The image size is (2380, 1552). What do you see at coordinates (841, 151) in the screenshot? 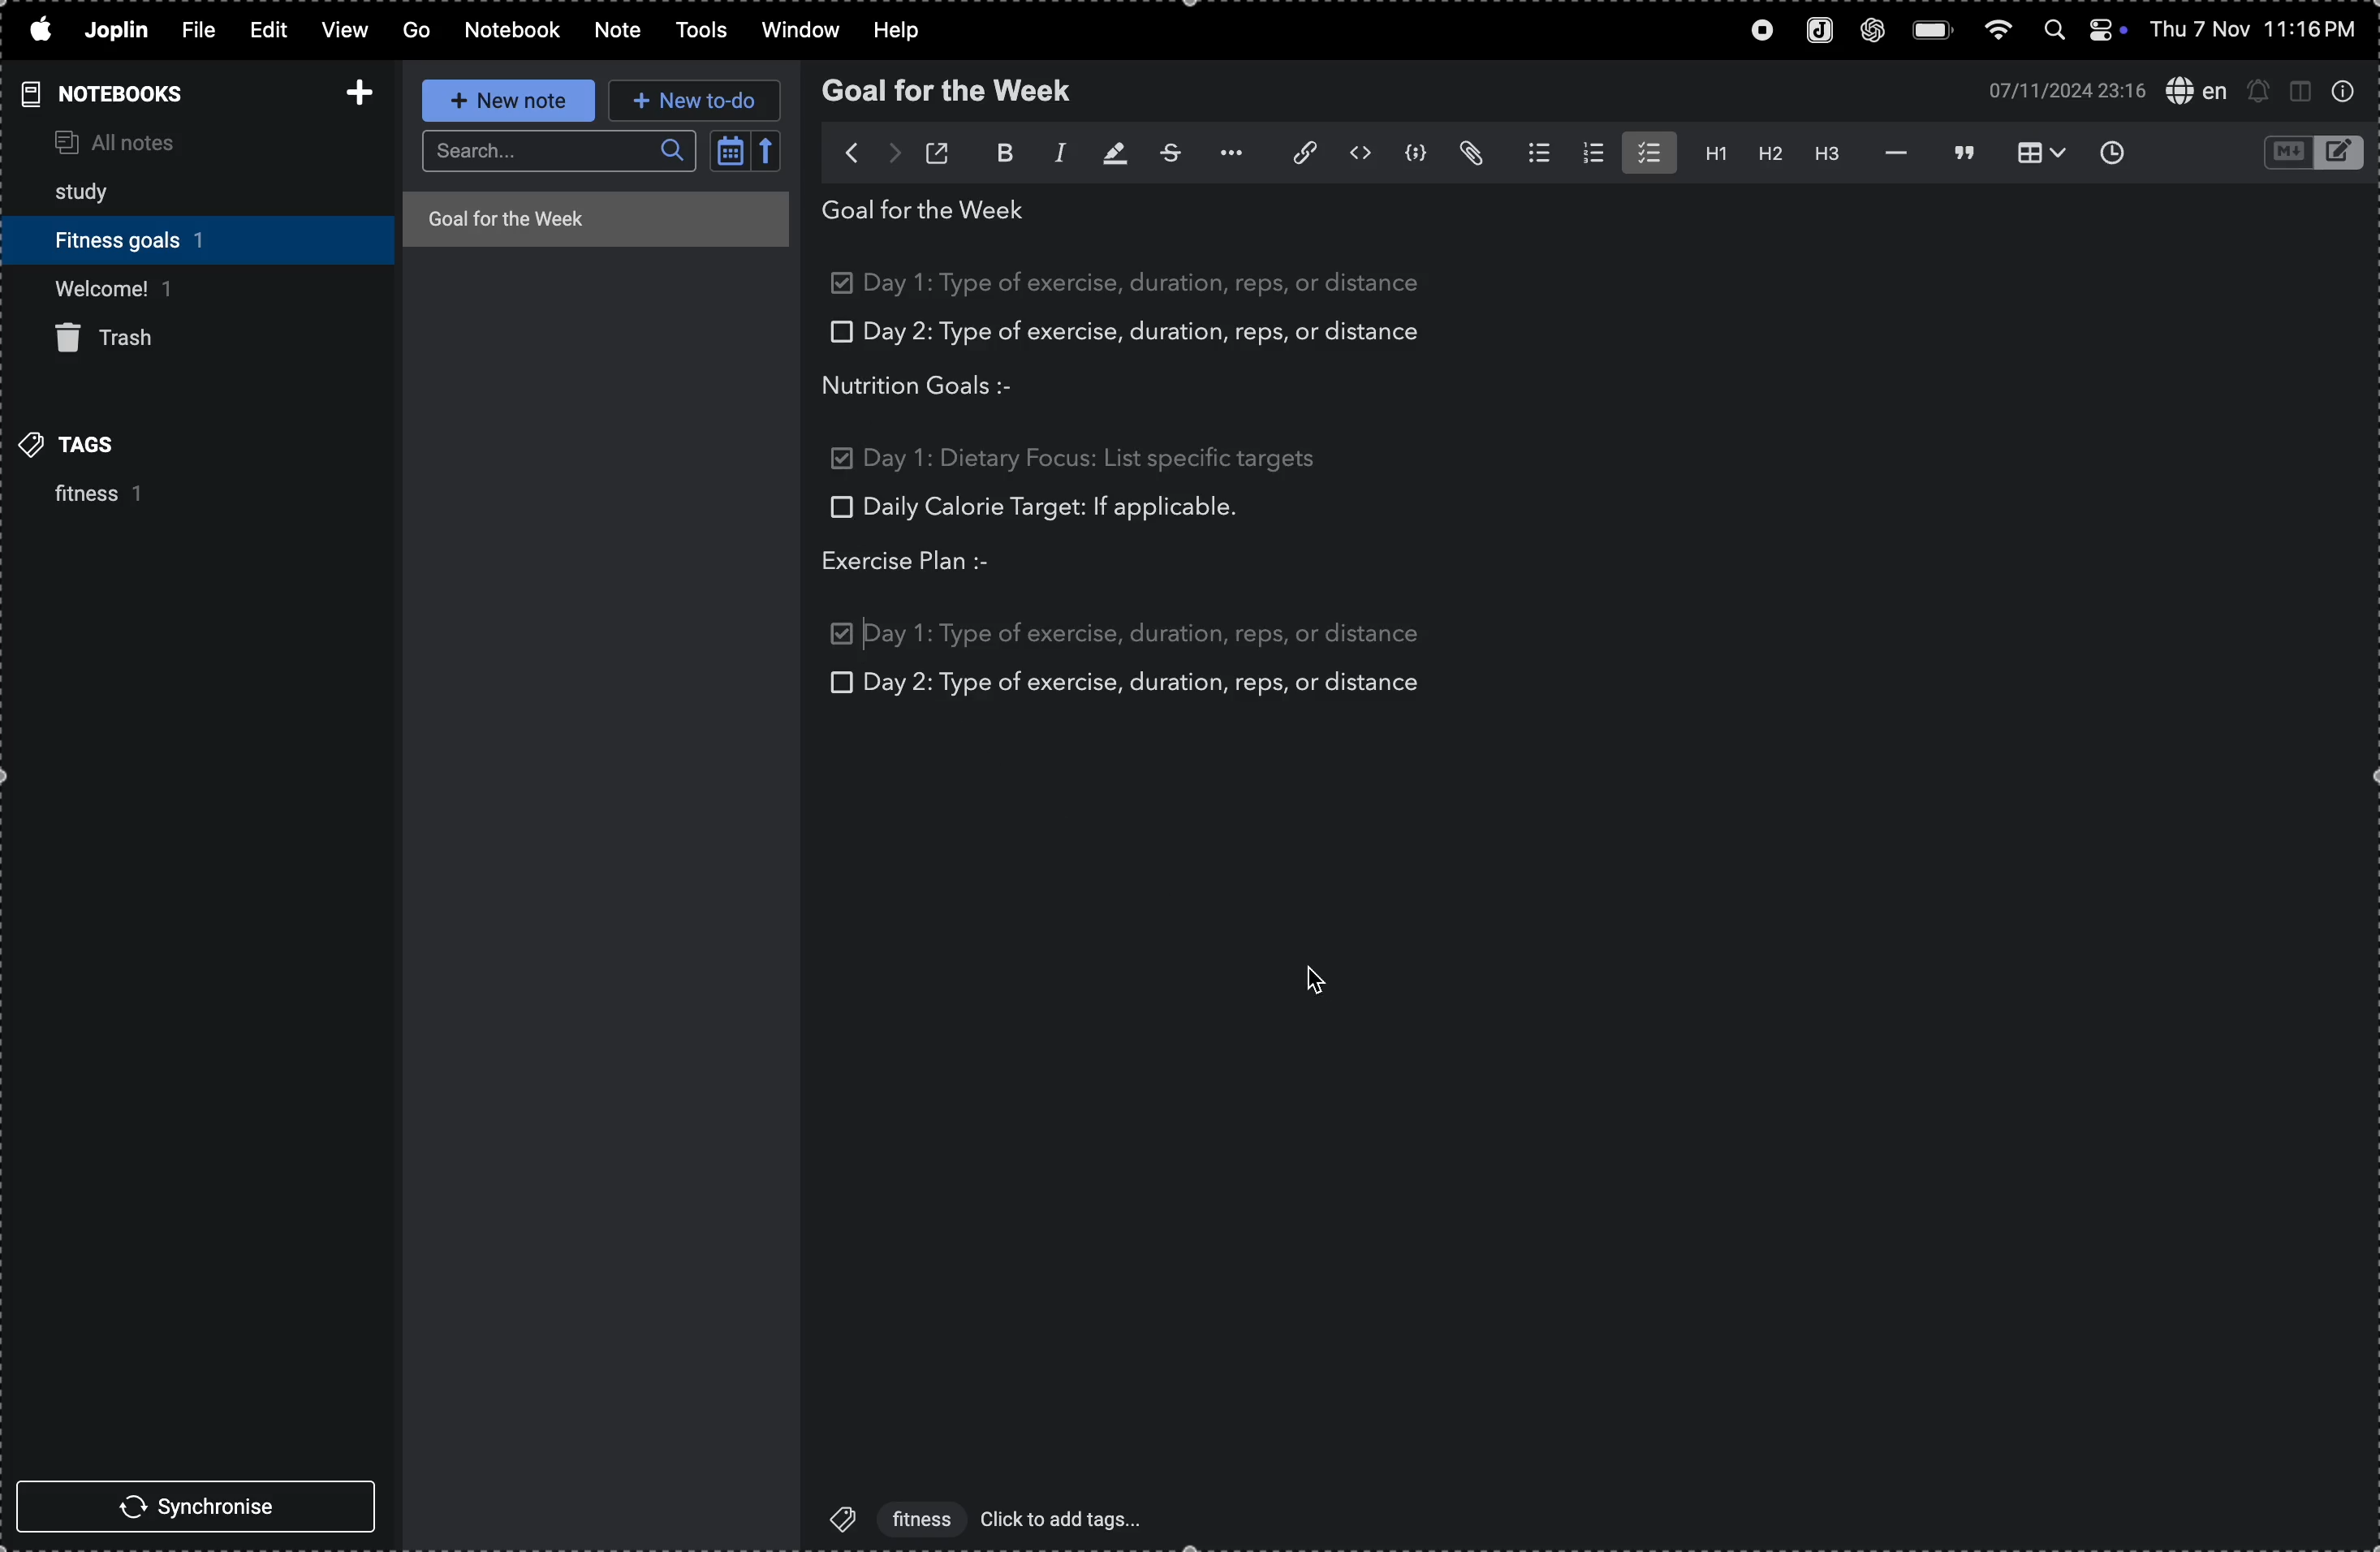
I see `back` at bounding box center [841, 151].